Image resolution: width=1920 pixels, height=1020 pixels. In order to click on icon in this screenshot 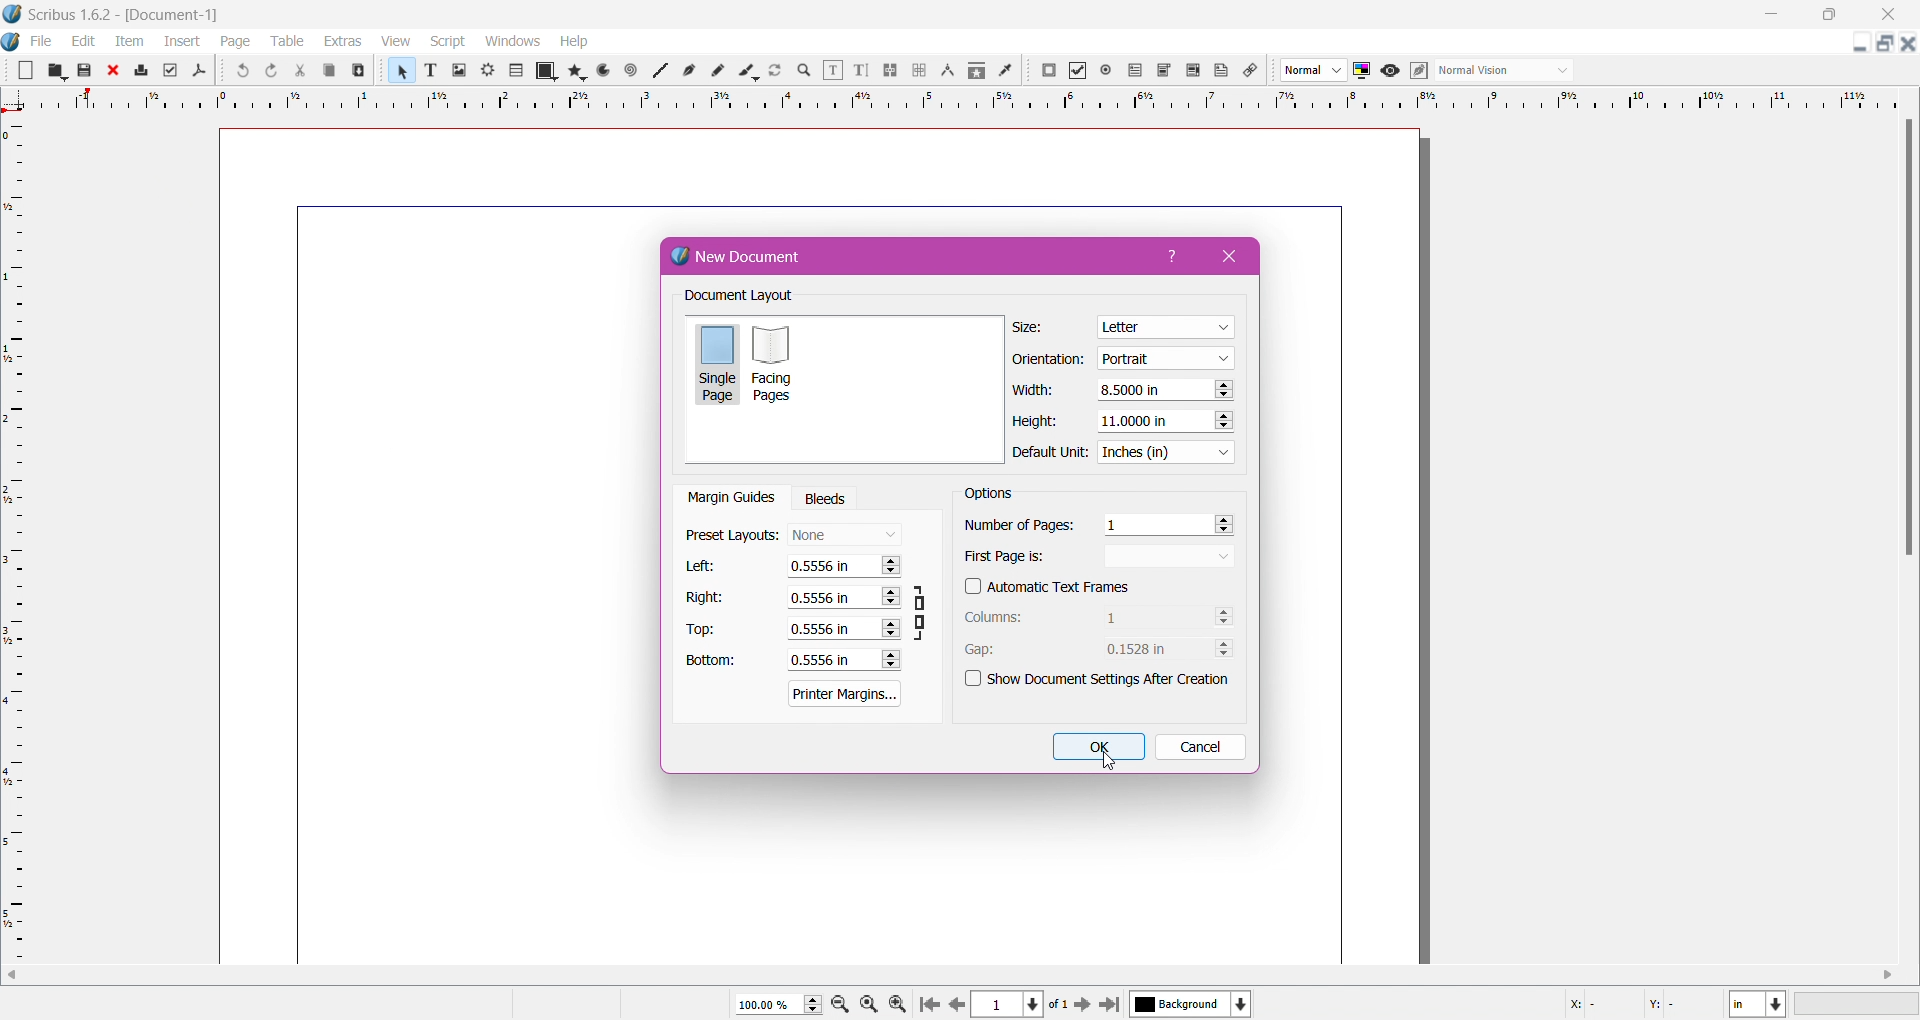, I will do `click(918, 68)`.